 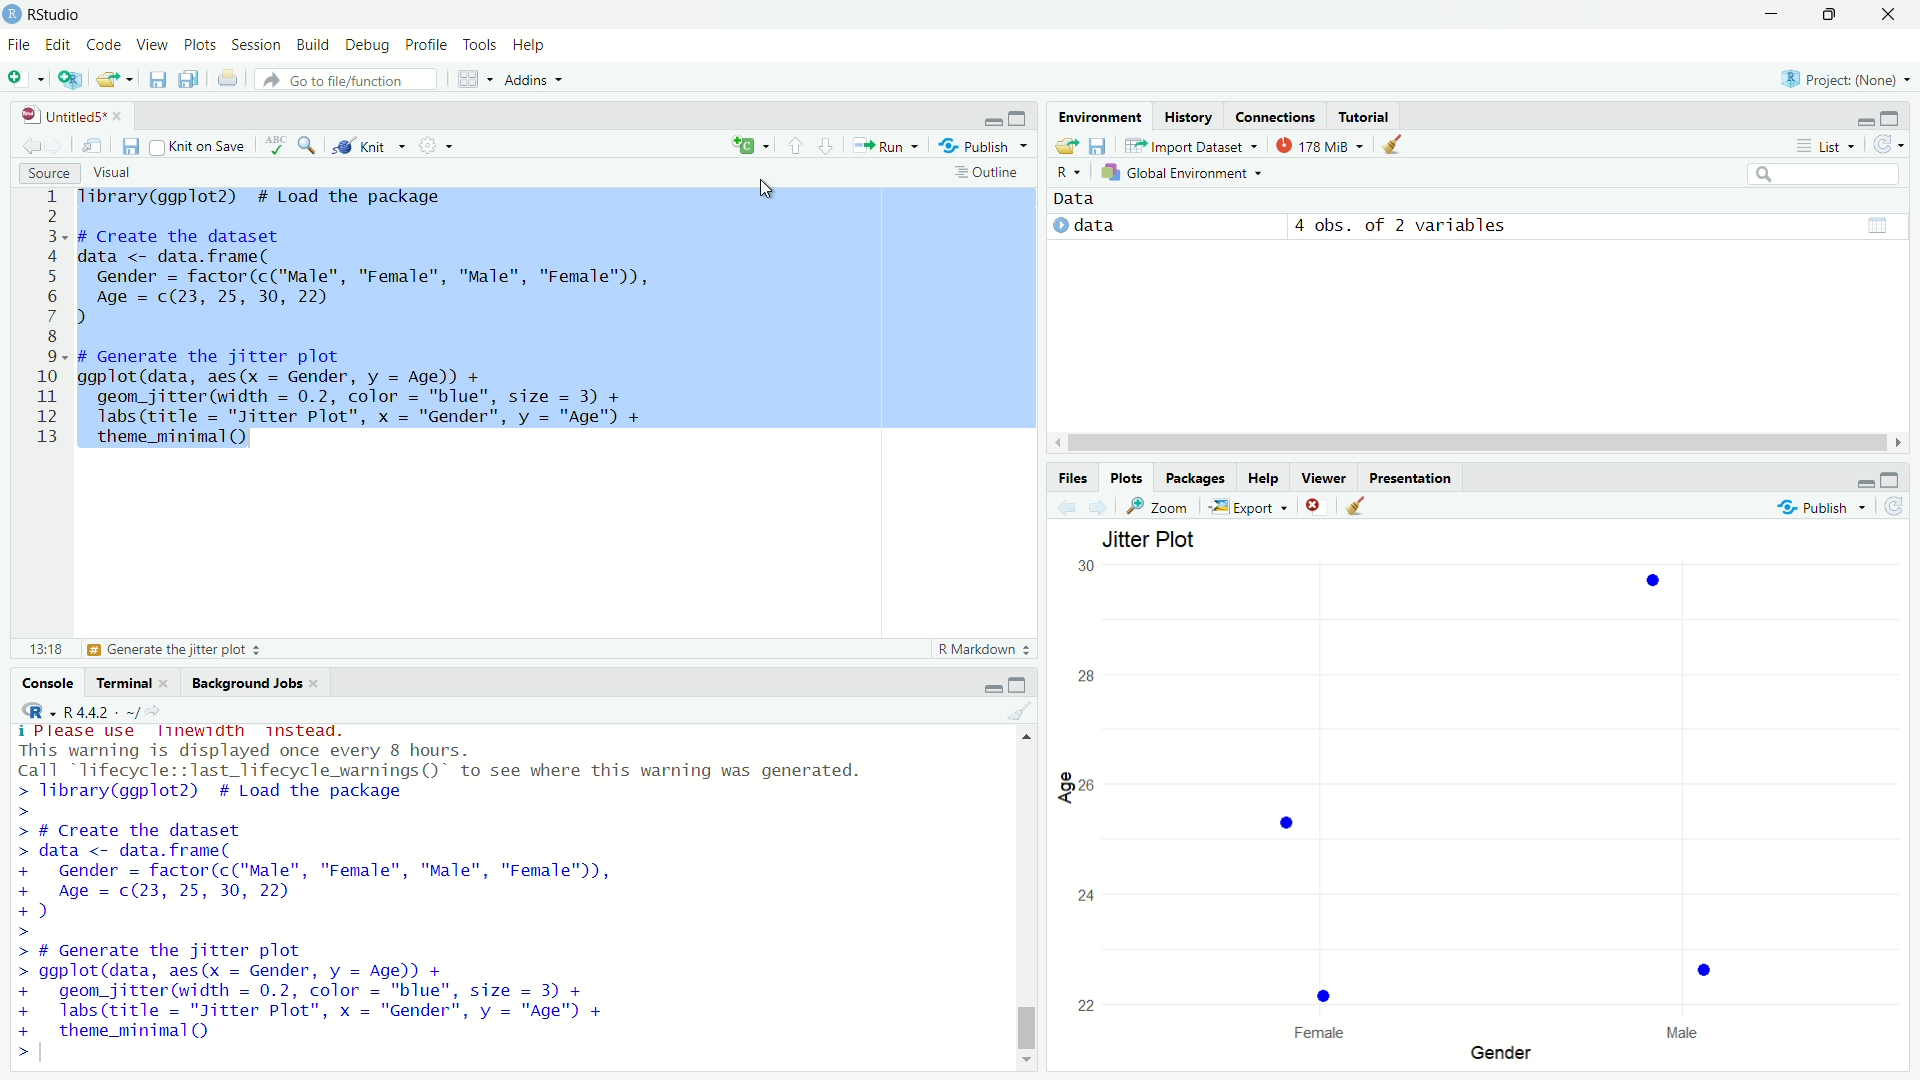 I want to click on view, so click(x=148, y=44).